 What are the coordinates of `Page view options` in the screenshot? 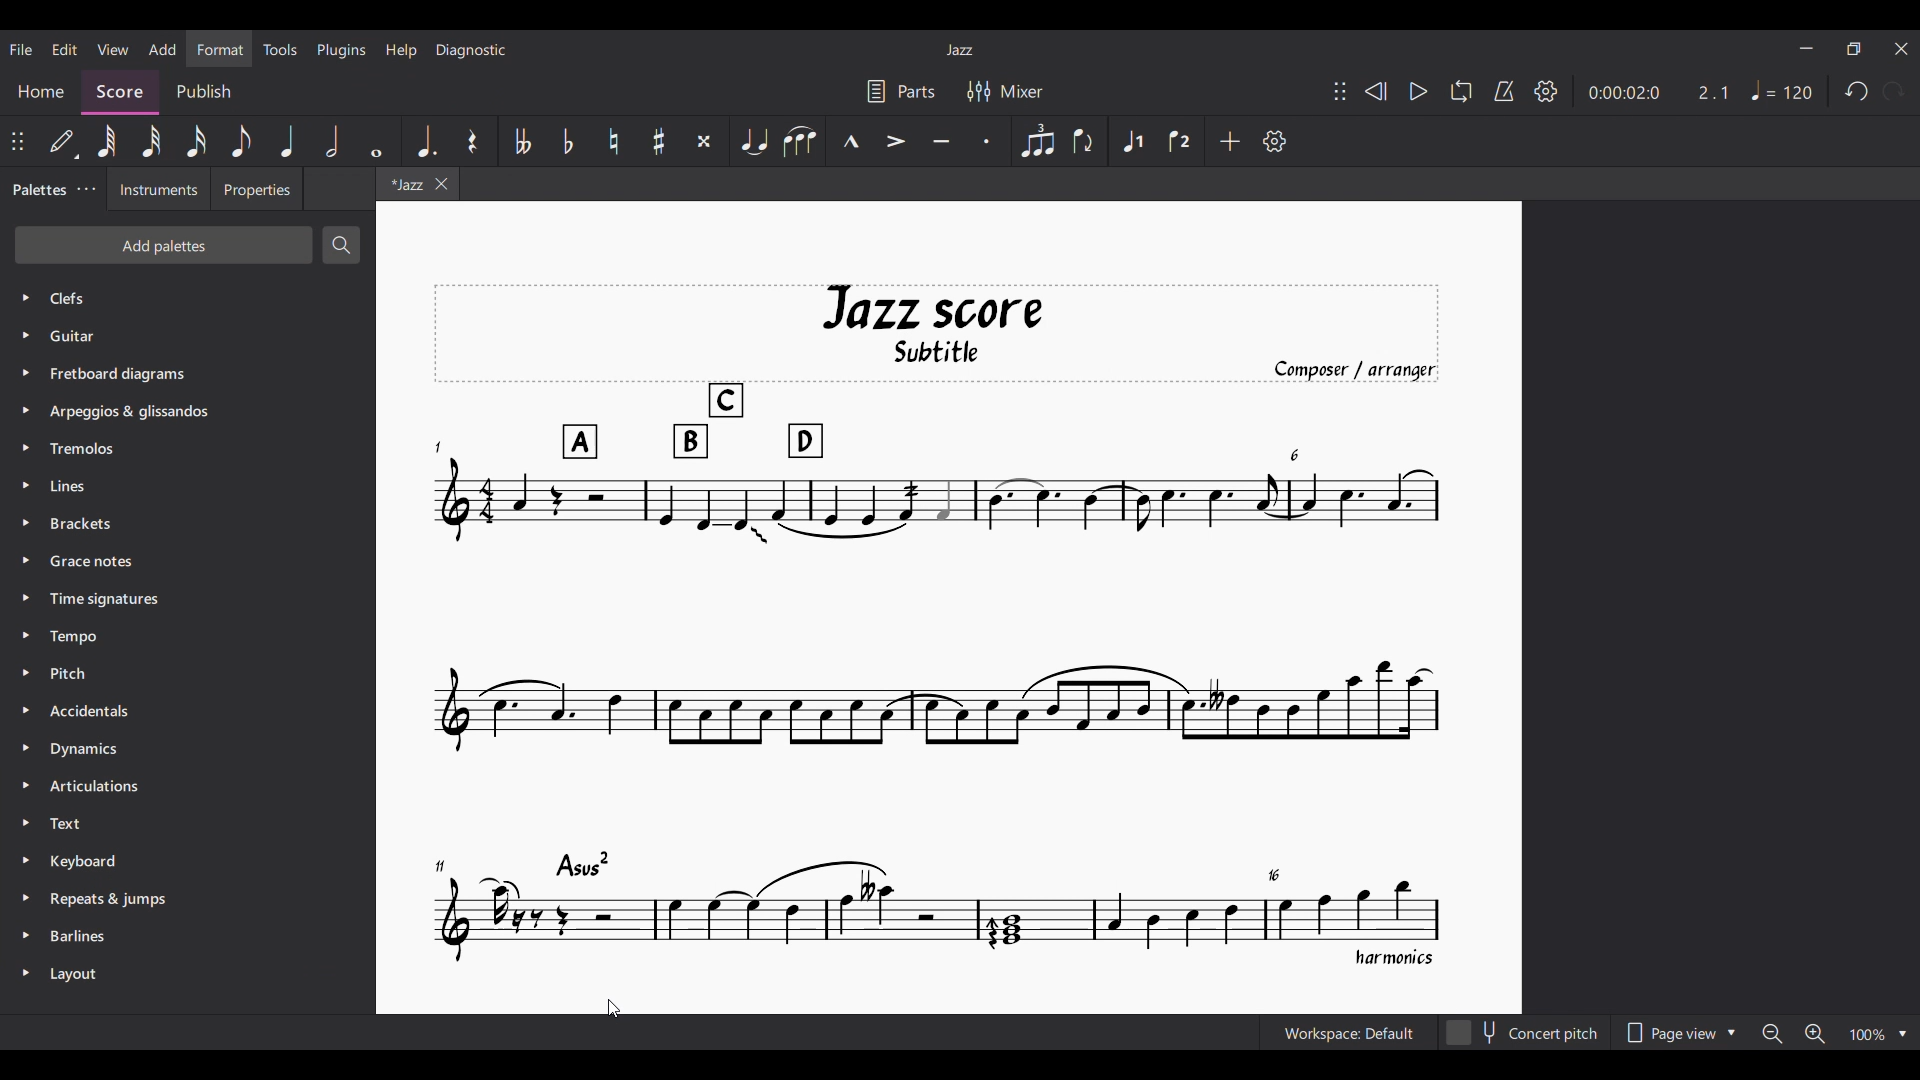 It's located at (1680, 1032).